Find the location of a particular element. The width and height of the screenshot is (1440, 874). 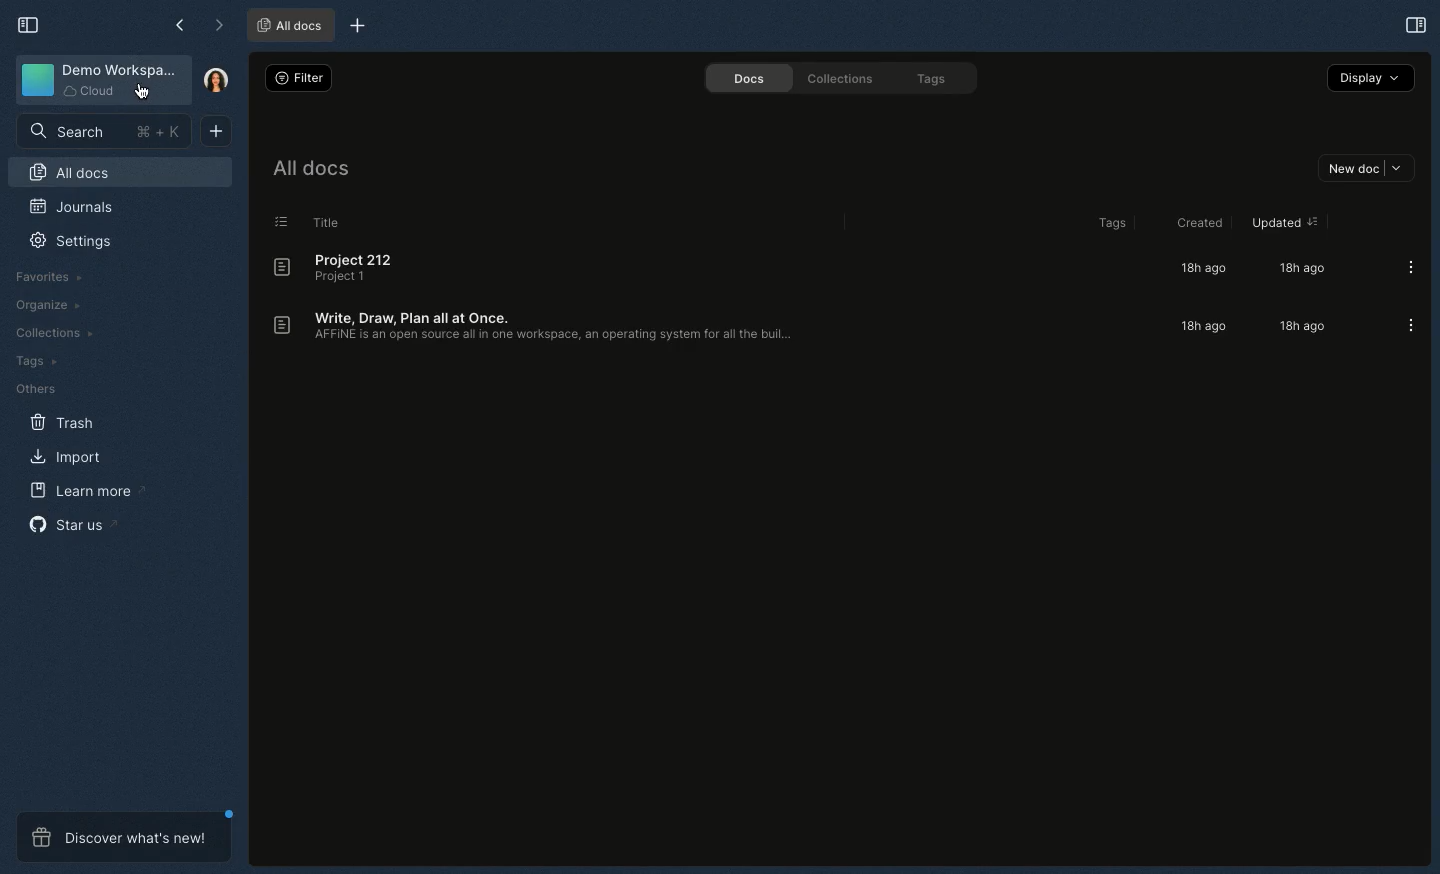

Discover what's new! is located at coordinates (122, 837).